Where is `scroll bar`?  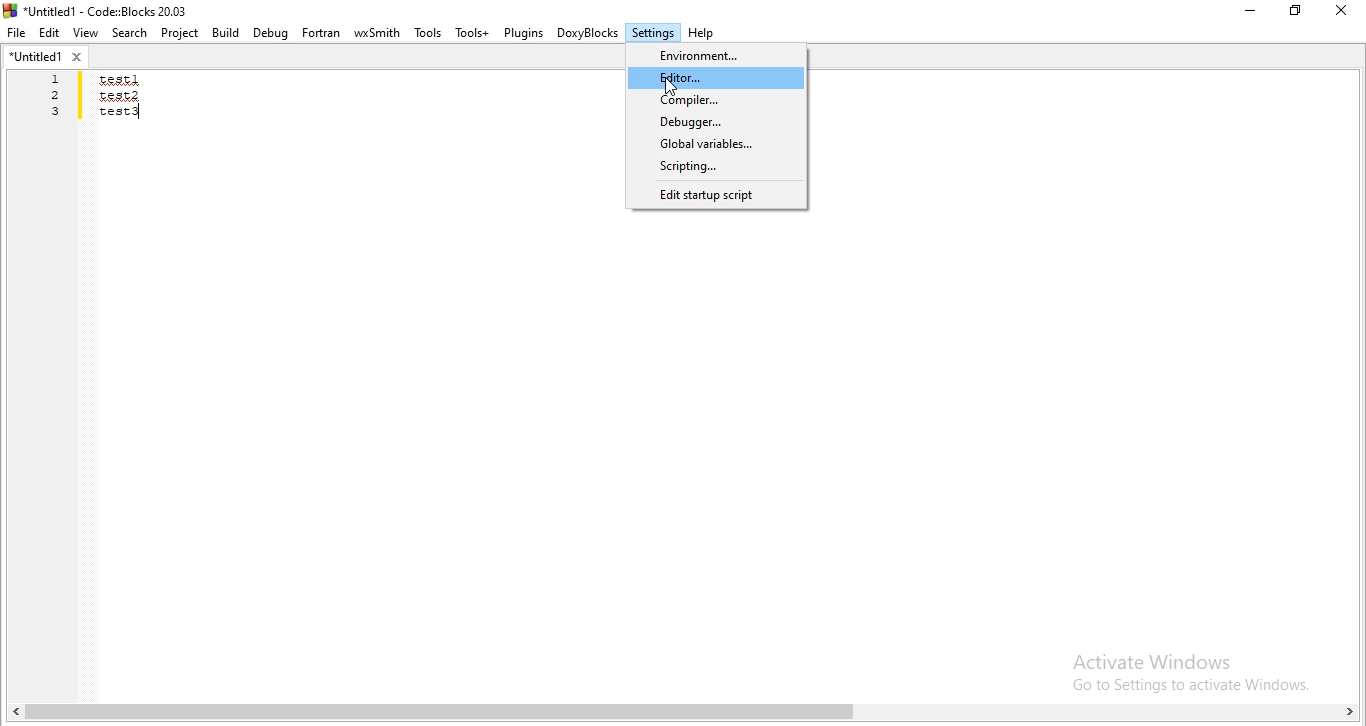
scroll bar is located at coordinates (683, 714).